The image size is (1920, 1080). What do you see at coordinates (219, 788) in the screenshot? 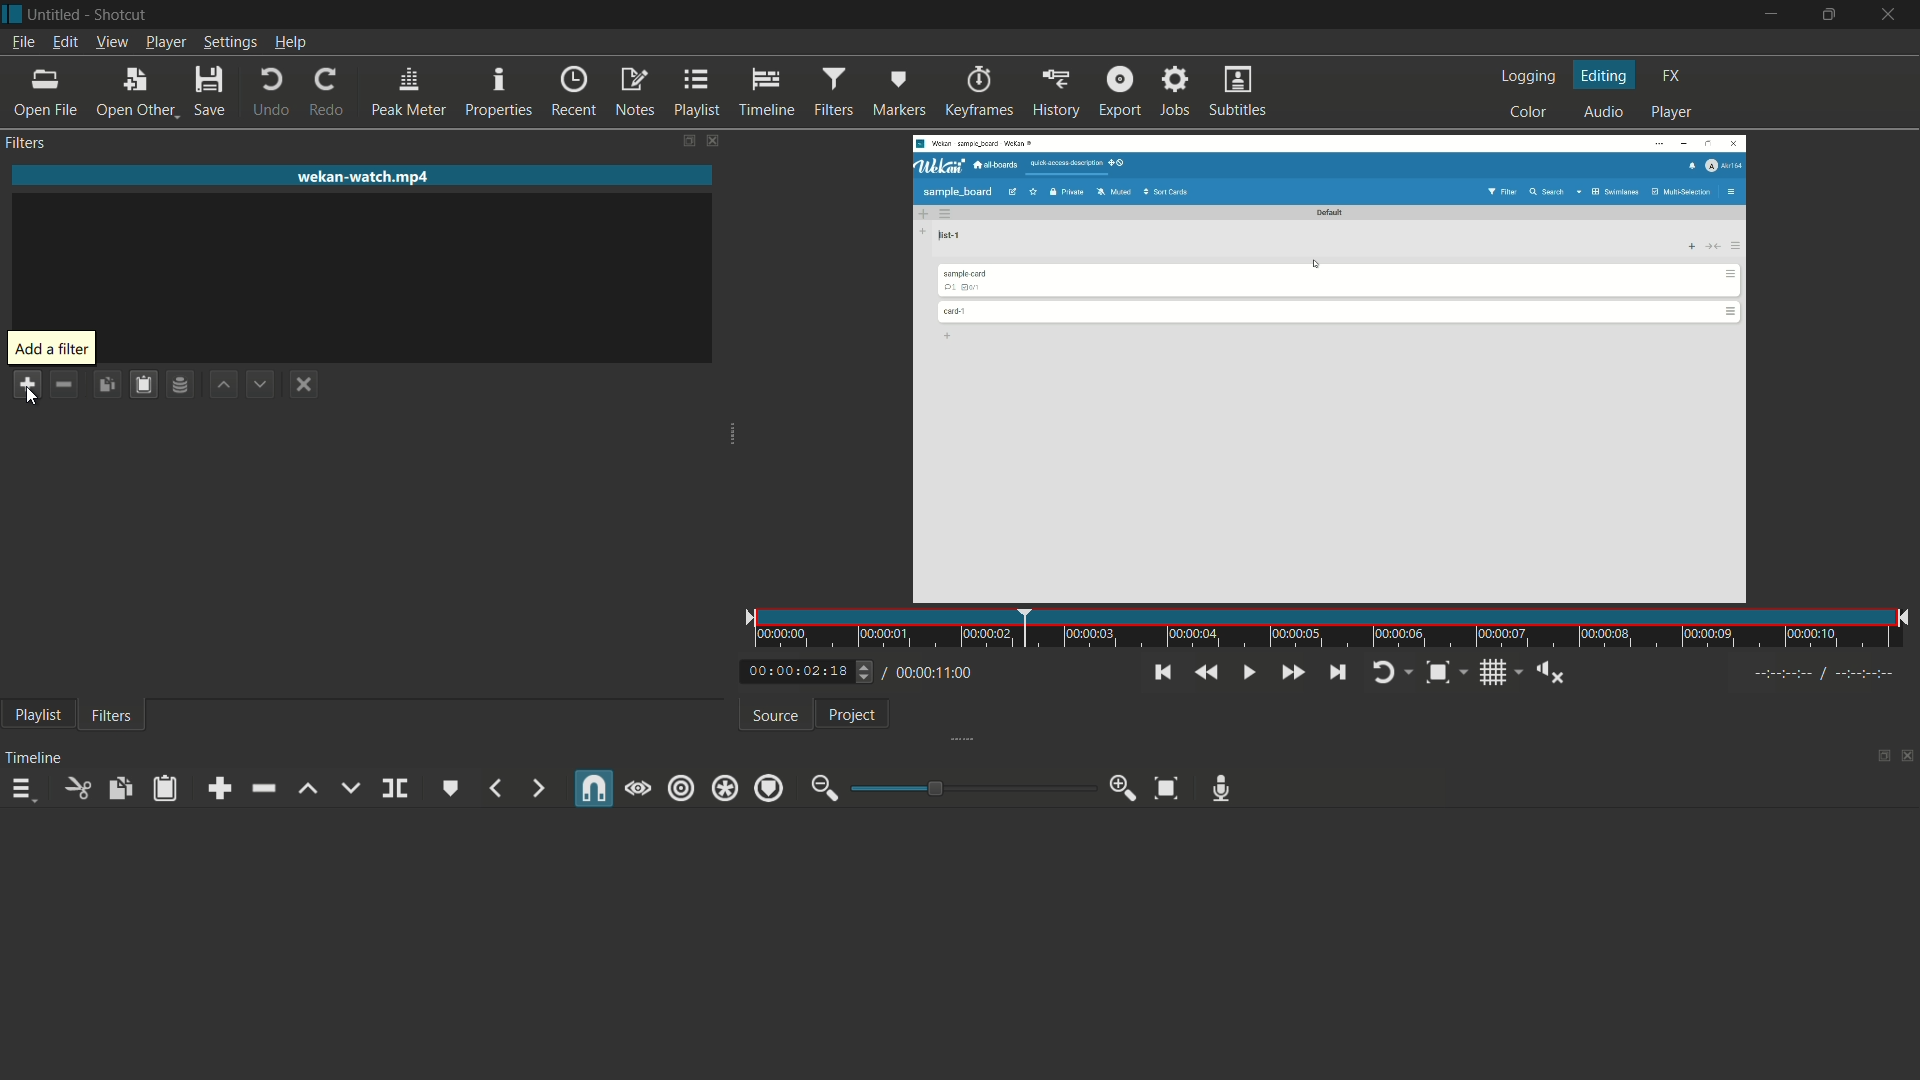
I see `append` at bounding box center [219, 788].